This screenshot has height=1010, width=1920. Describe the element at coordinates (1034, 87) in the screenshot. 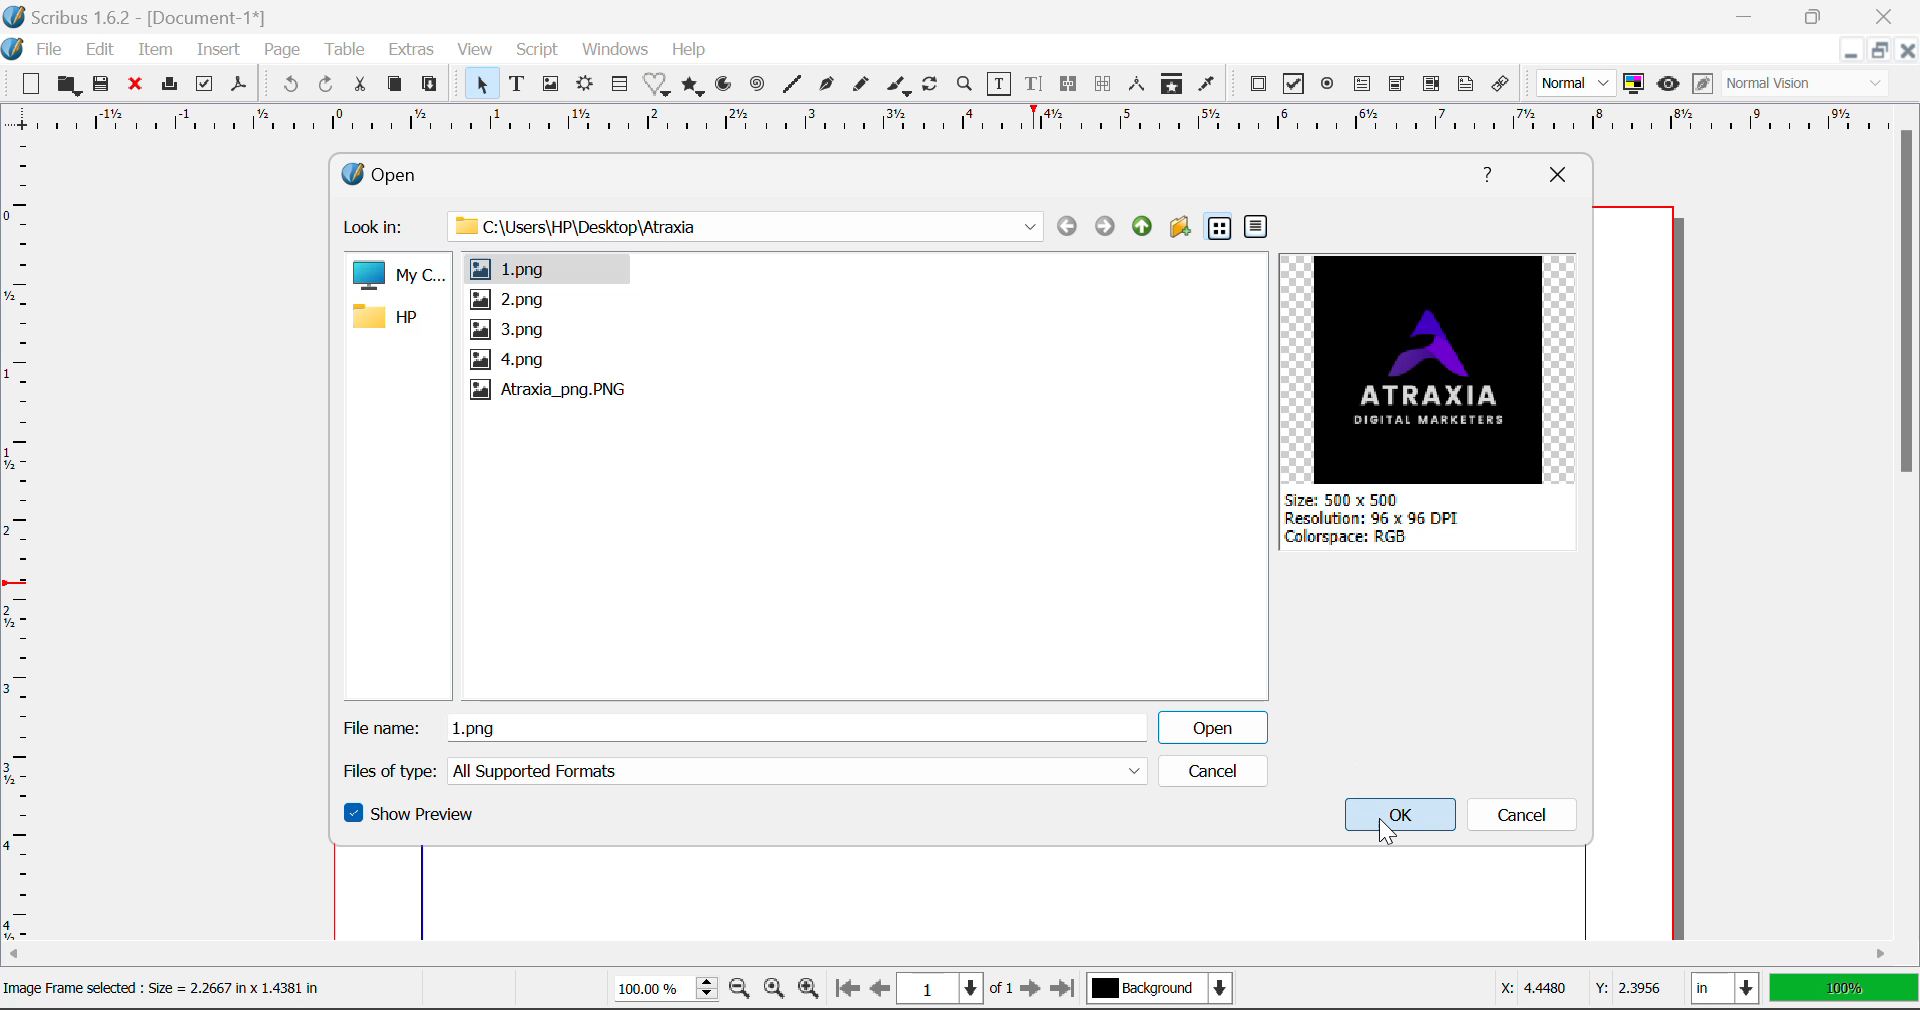

I see `Edit Text in Story Editor` at that location.